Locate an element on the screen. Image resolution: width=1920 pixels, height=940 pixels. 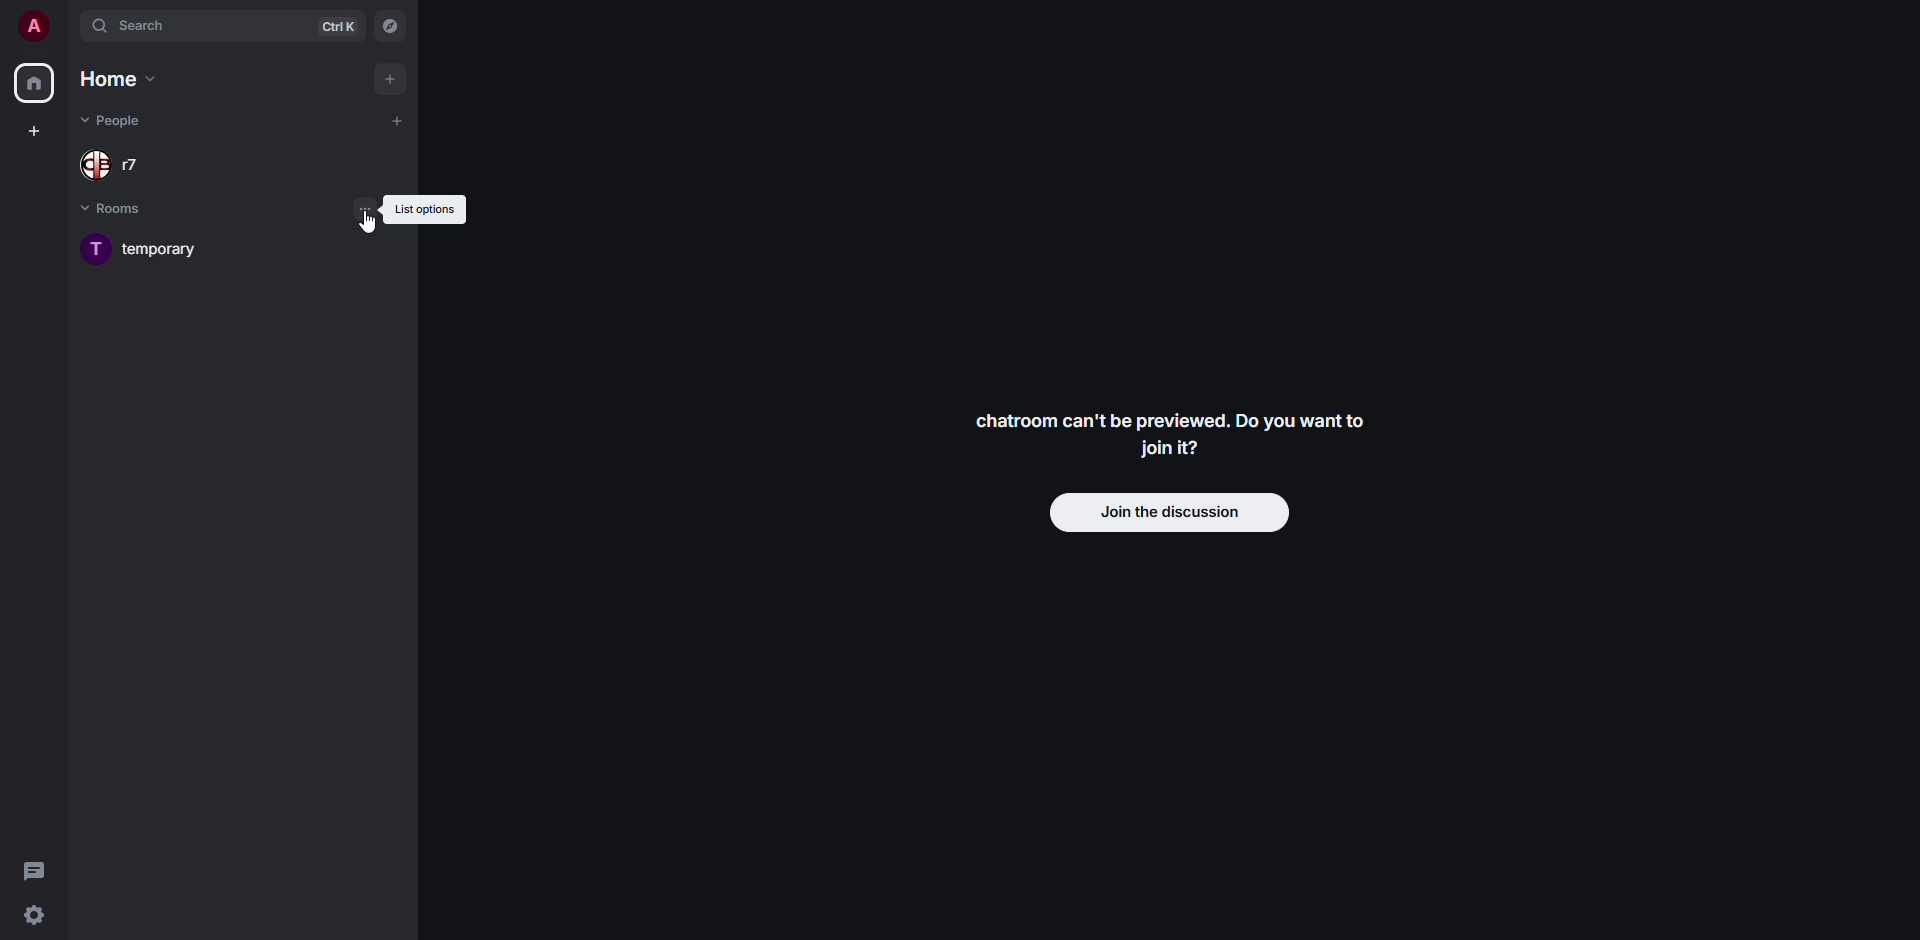
home is located at coordinates (33, 84).